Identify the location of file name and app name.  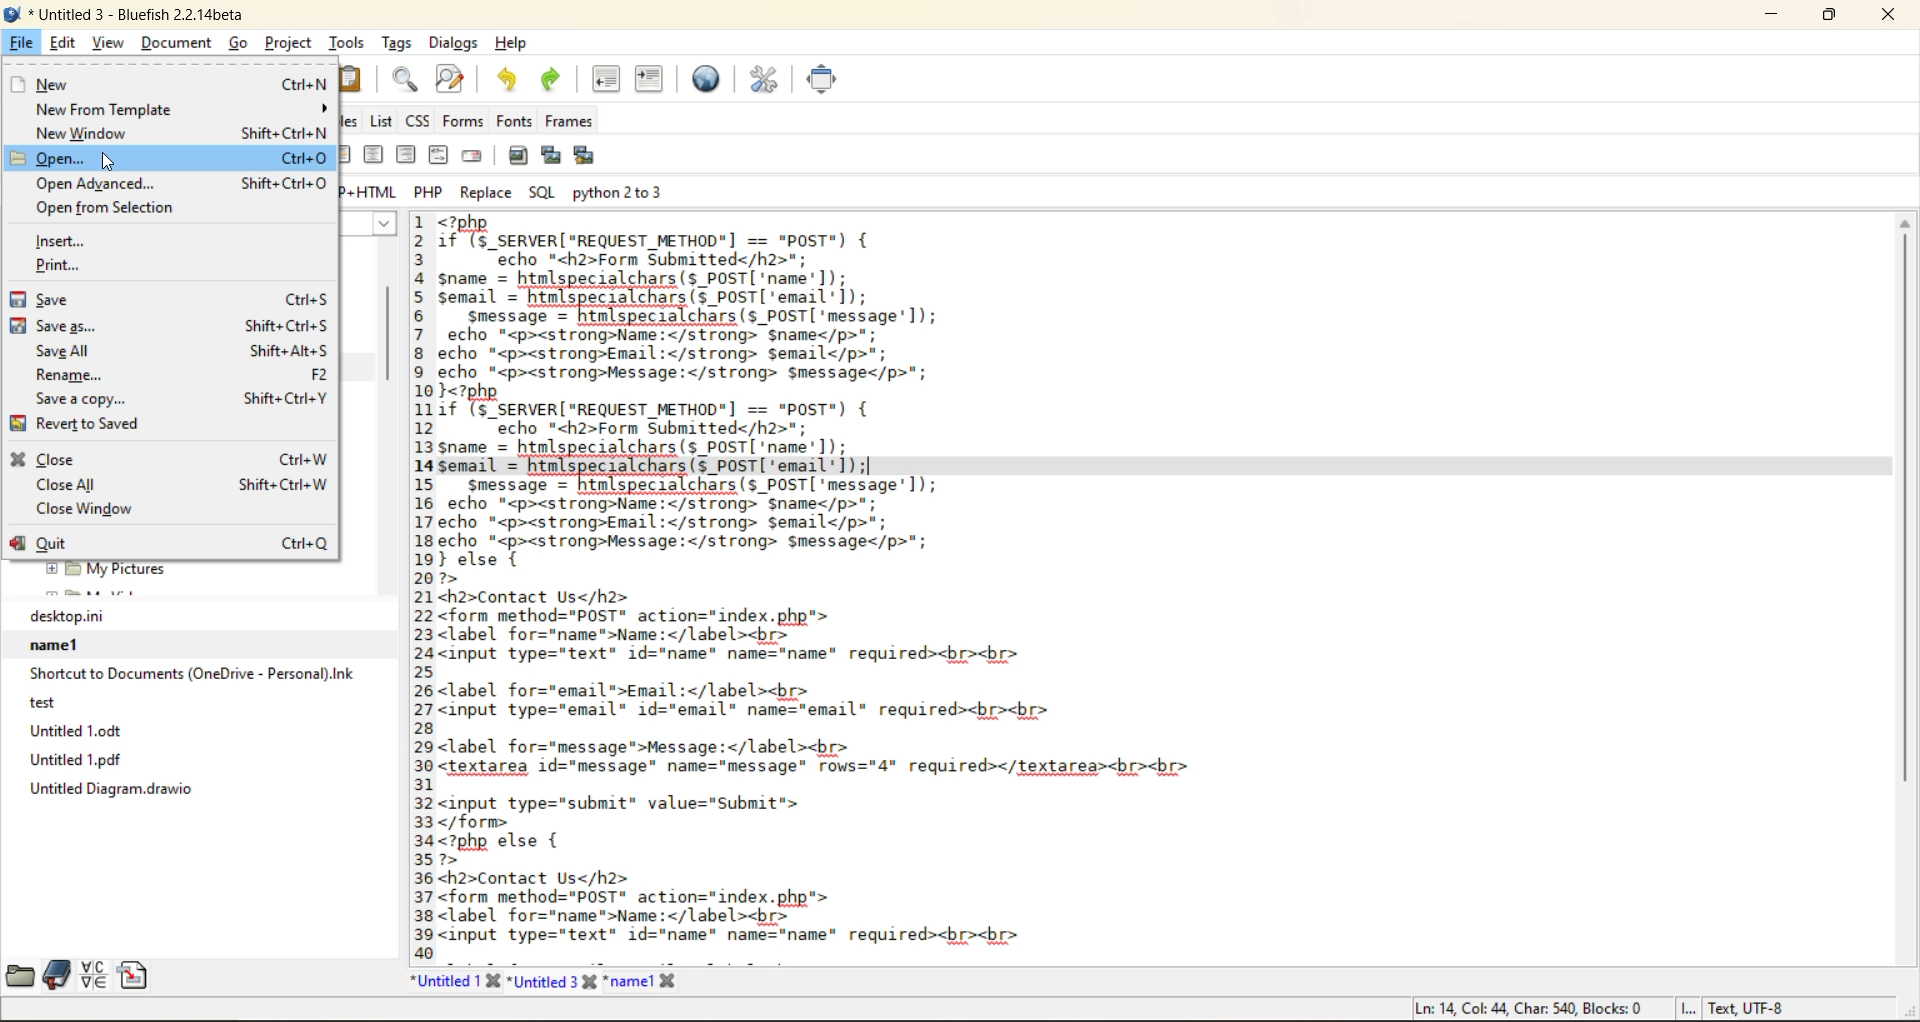
(131, 15).